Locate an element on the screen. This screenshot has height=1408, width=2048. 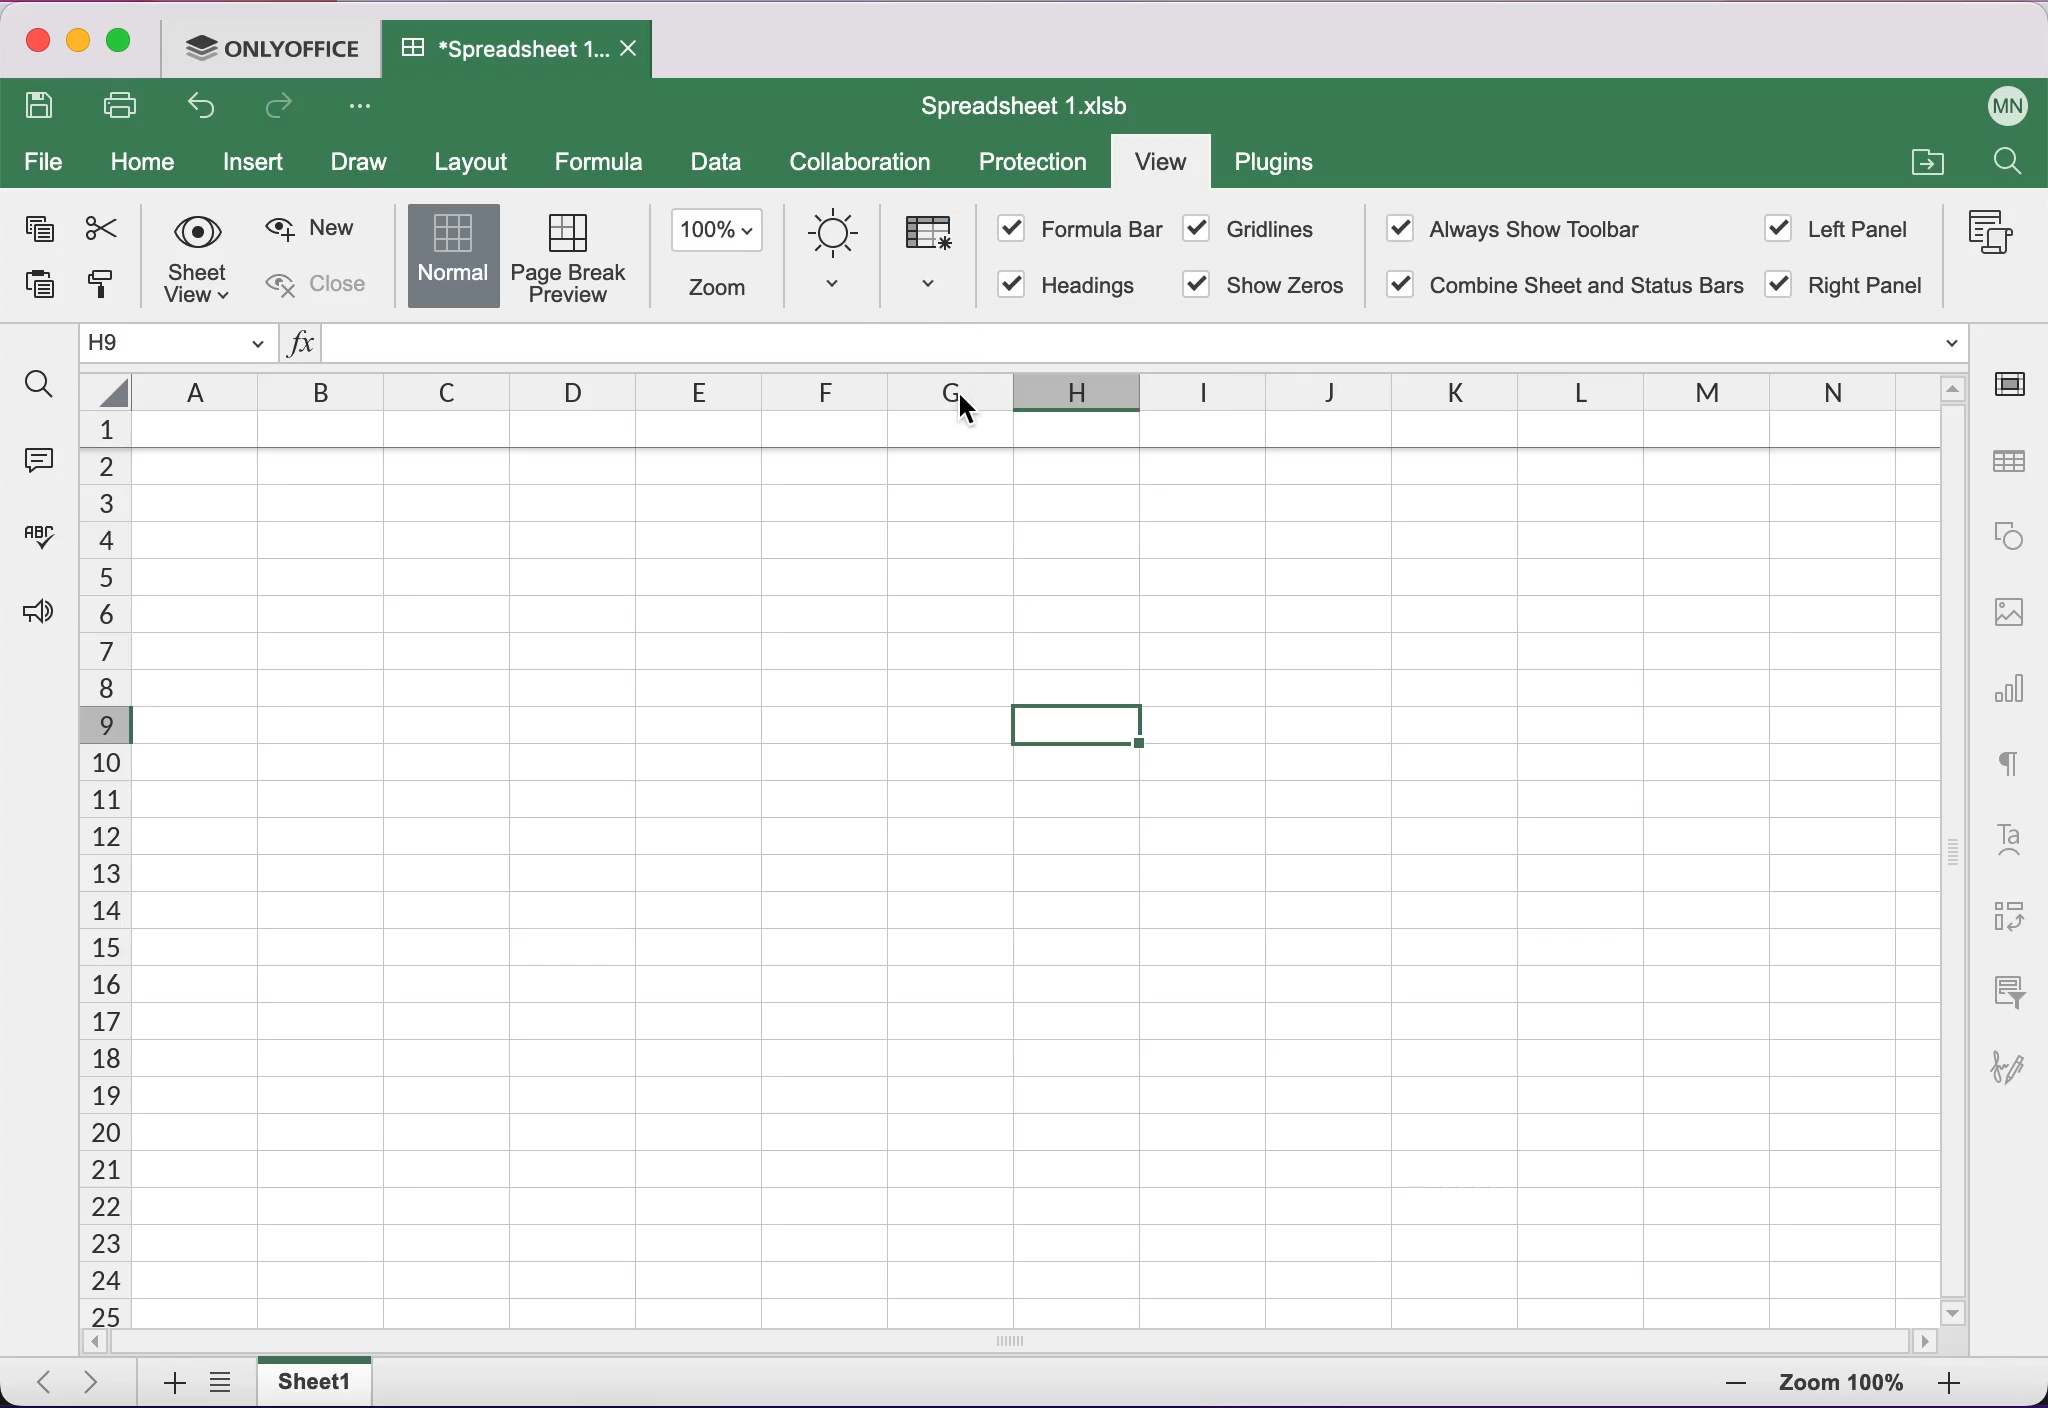
collaboration is located at coordinates (867, 165).